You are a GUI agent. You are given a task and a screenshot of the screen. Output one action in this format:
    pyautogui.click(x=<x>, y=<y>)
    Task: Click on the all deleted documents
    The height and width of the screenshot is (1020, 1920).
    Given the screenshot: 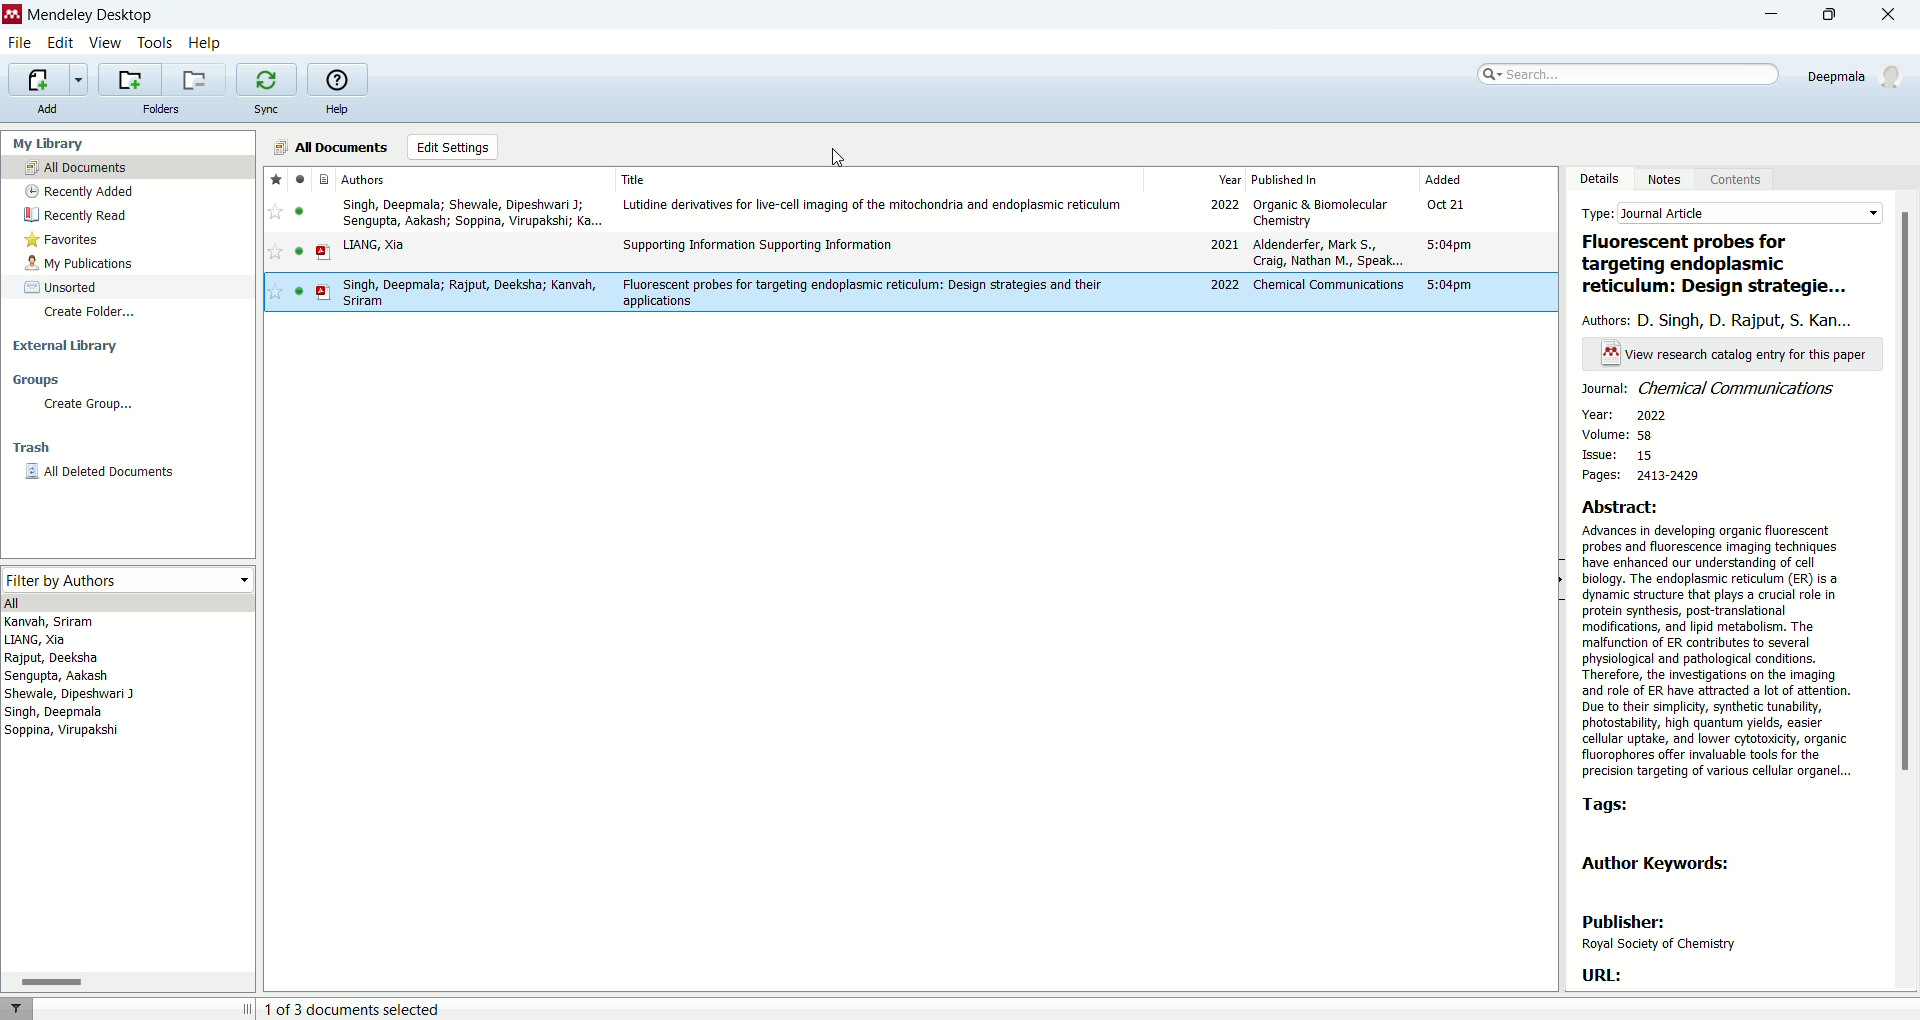 What is the action you would take?
    pyautogui.click(x=100, y=471)
    